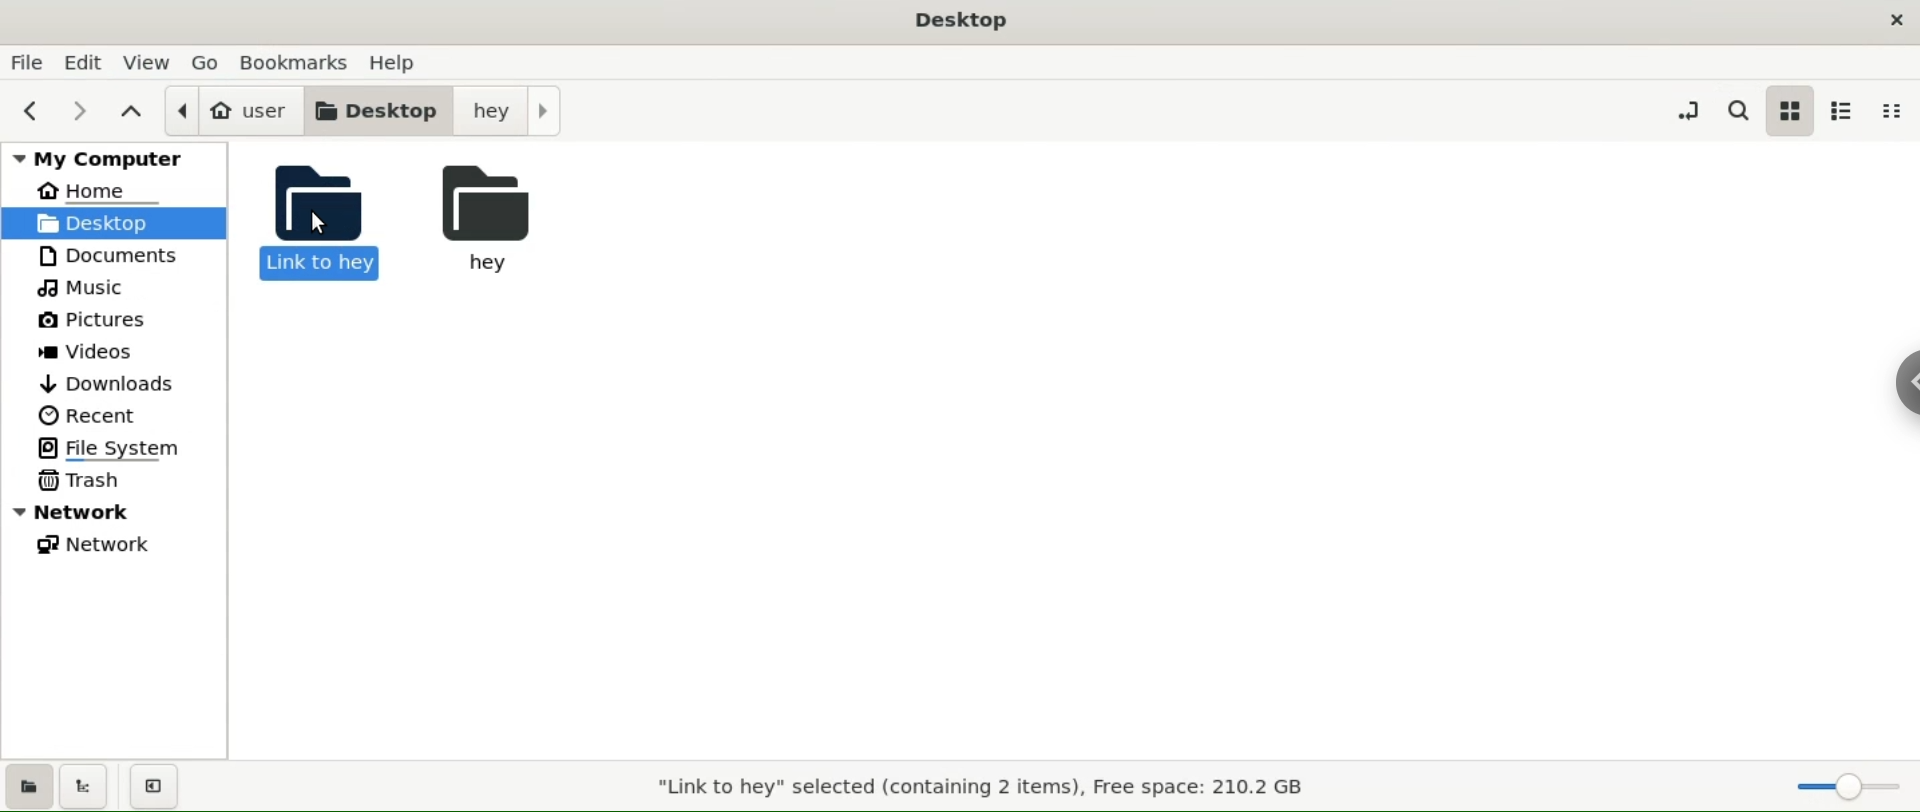 This screenshot has height=812, width=1920. Describe the element at coordinates (332, 226) in the screenshot. I see `link to hey` at that location.